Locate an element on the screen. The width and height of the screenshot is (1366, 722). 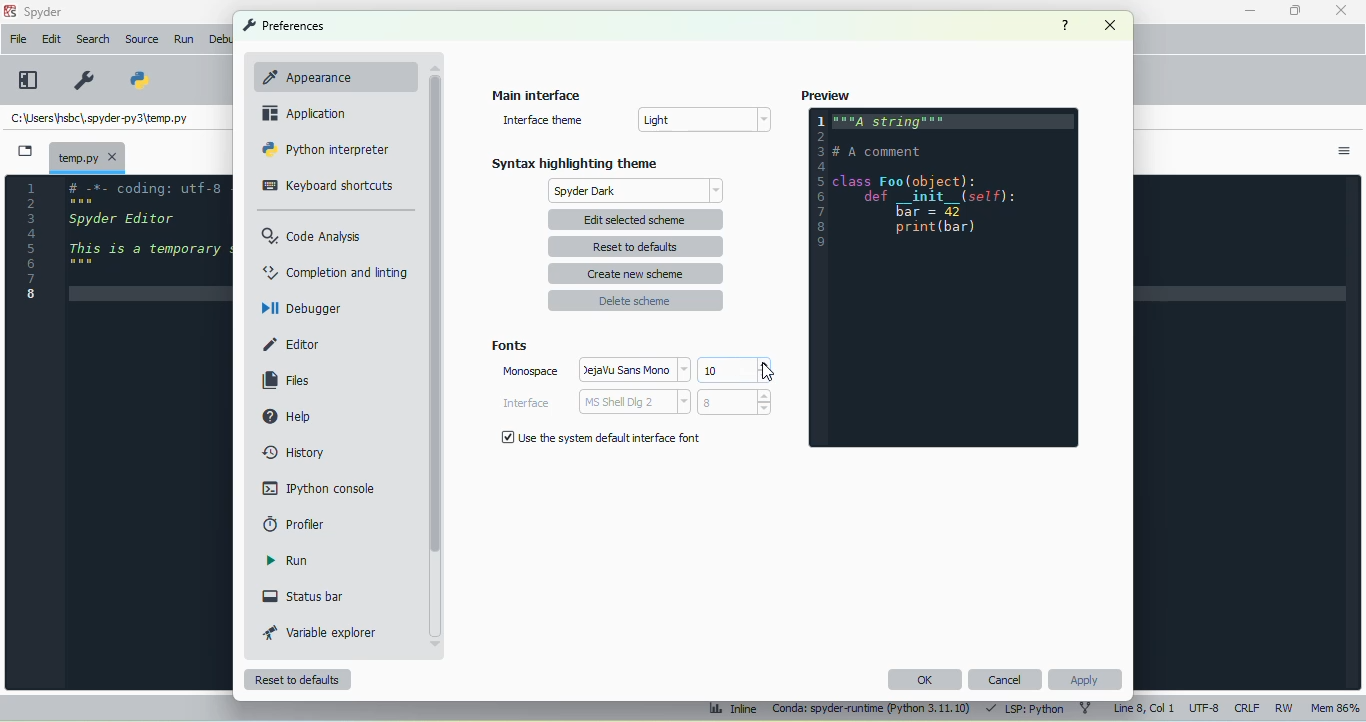
editor is located at coordinates (292, 345).